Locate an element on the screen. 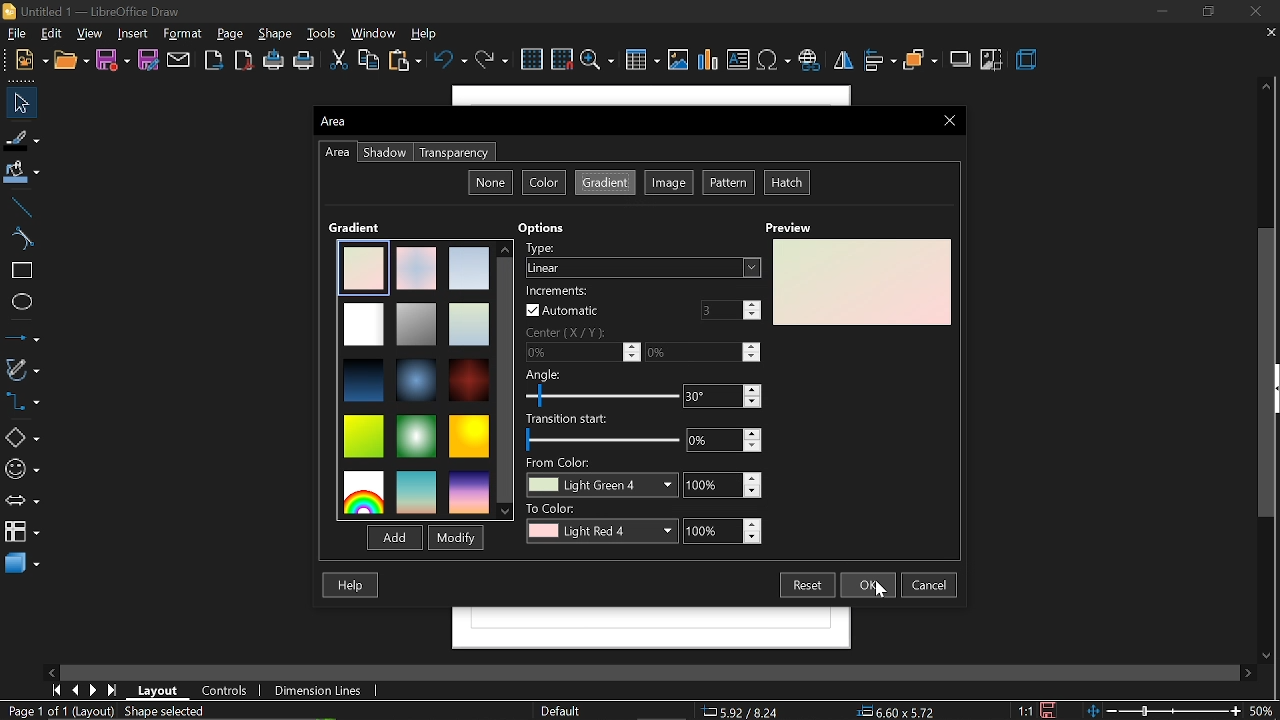 Image resolution: width=1280 pixels, height=720 pixels. align is located at coordinates (880, 62).